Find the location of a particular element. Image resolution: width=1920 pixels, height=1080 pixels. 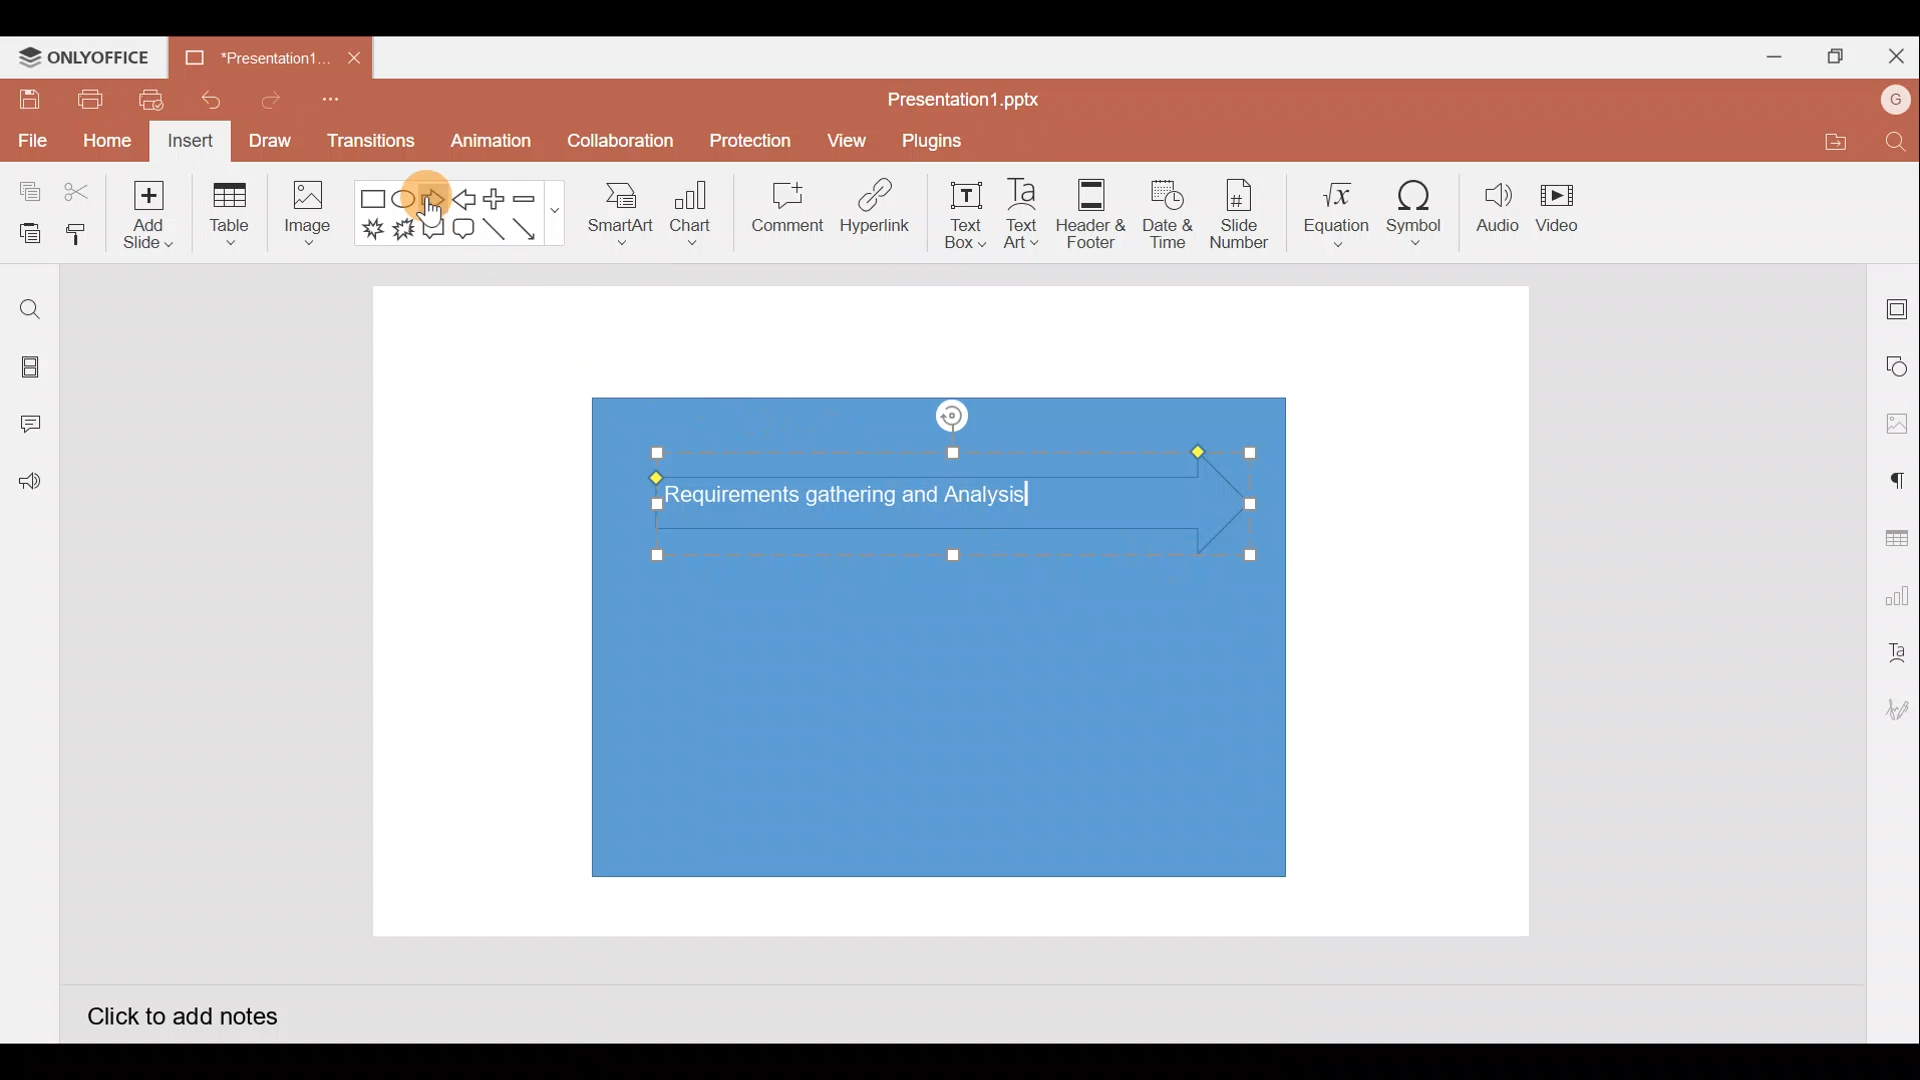

Rectangular callout is located at coordinates (434, 230).